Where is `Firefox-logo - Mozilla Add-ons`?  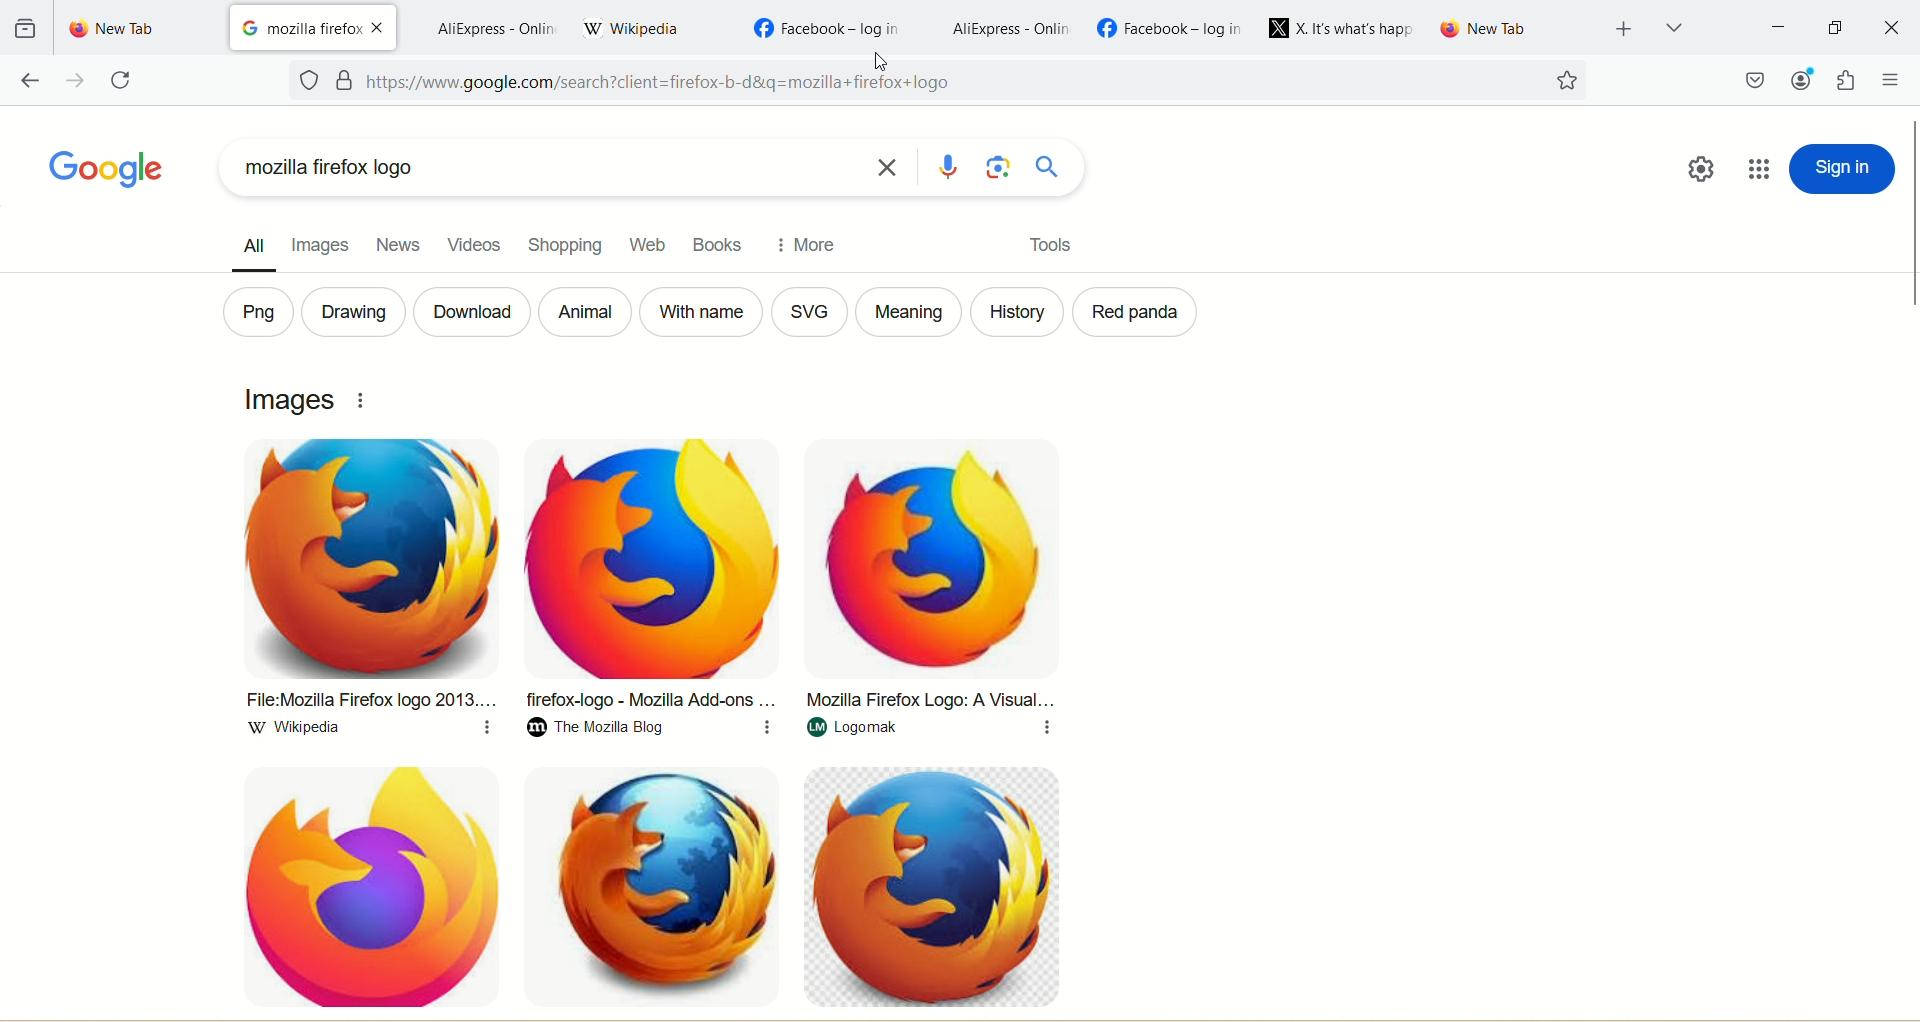 Firefox-logo - Mozilla Add-ons is located at coordinates (650, 701).